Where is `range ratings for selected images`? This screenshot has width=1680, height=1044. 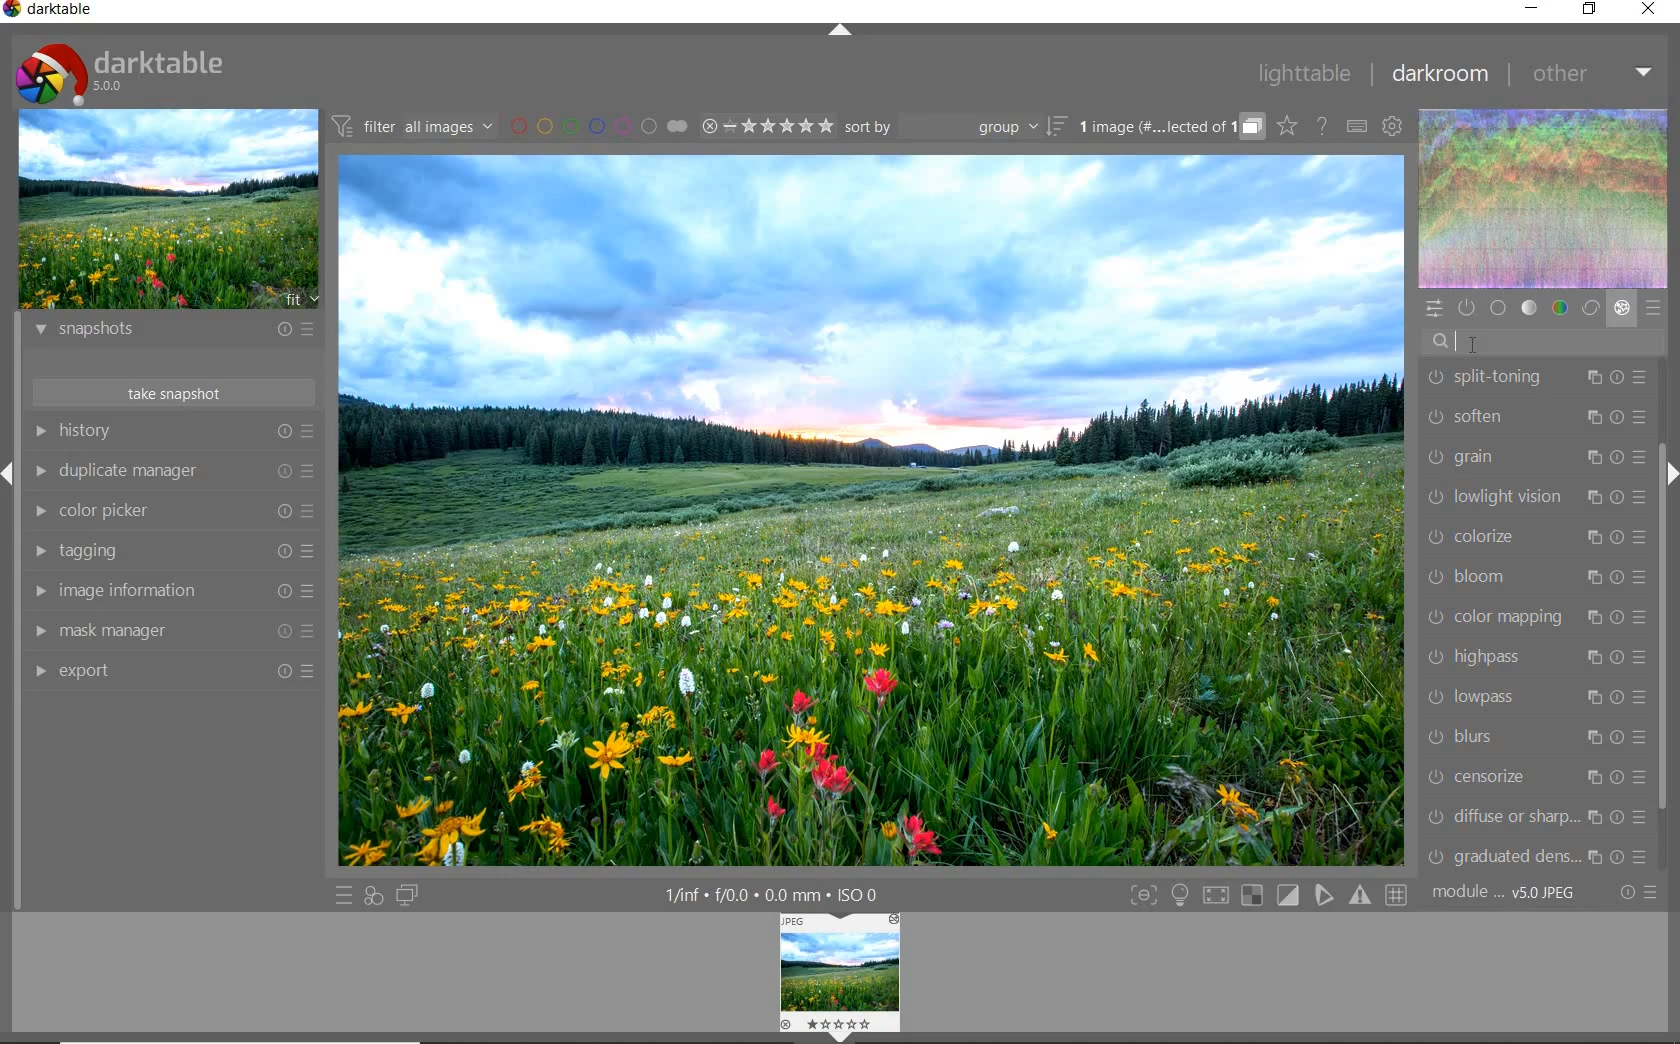
range ratings for selected images is located at coordinates (768, 126).